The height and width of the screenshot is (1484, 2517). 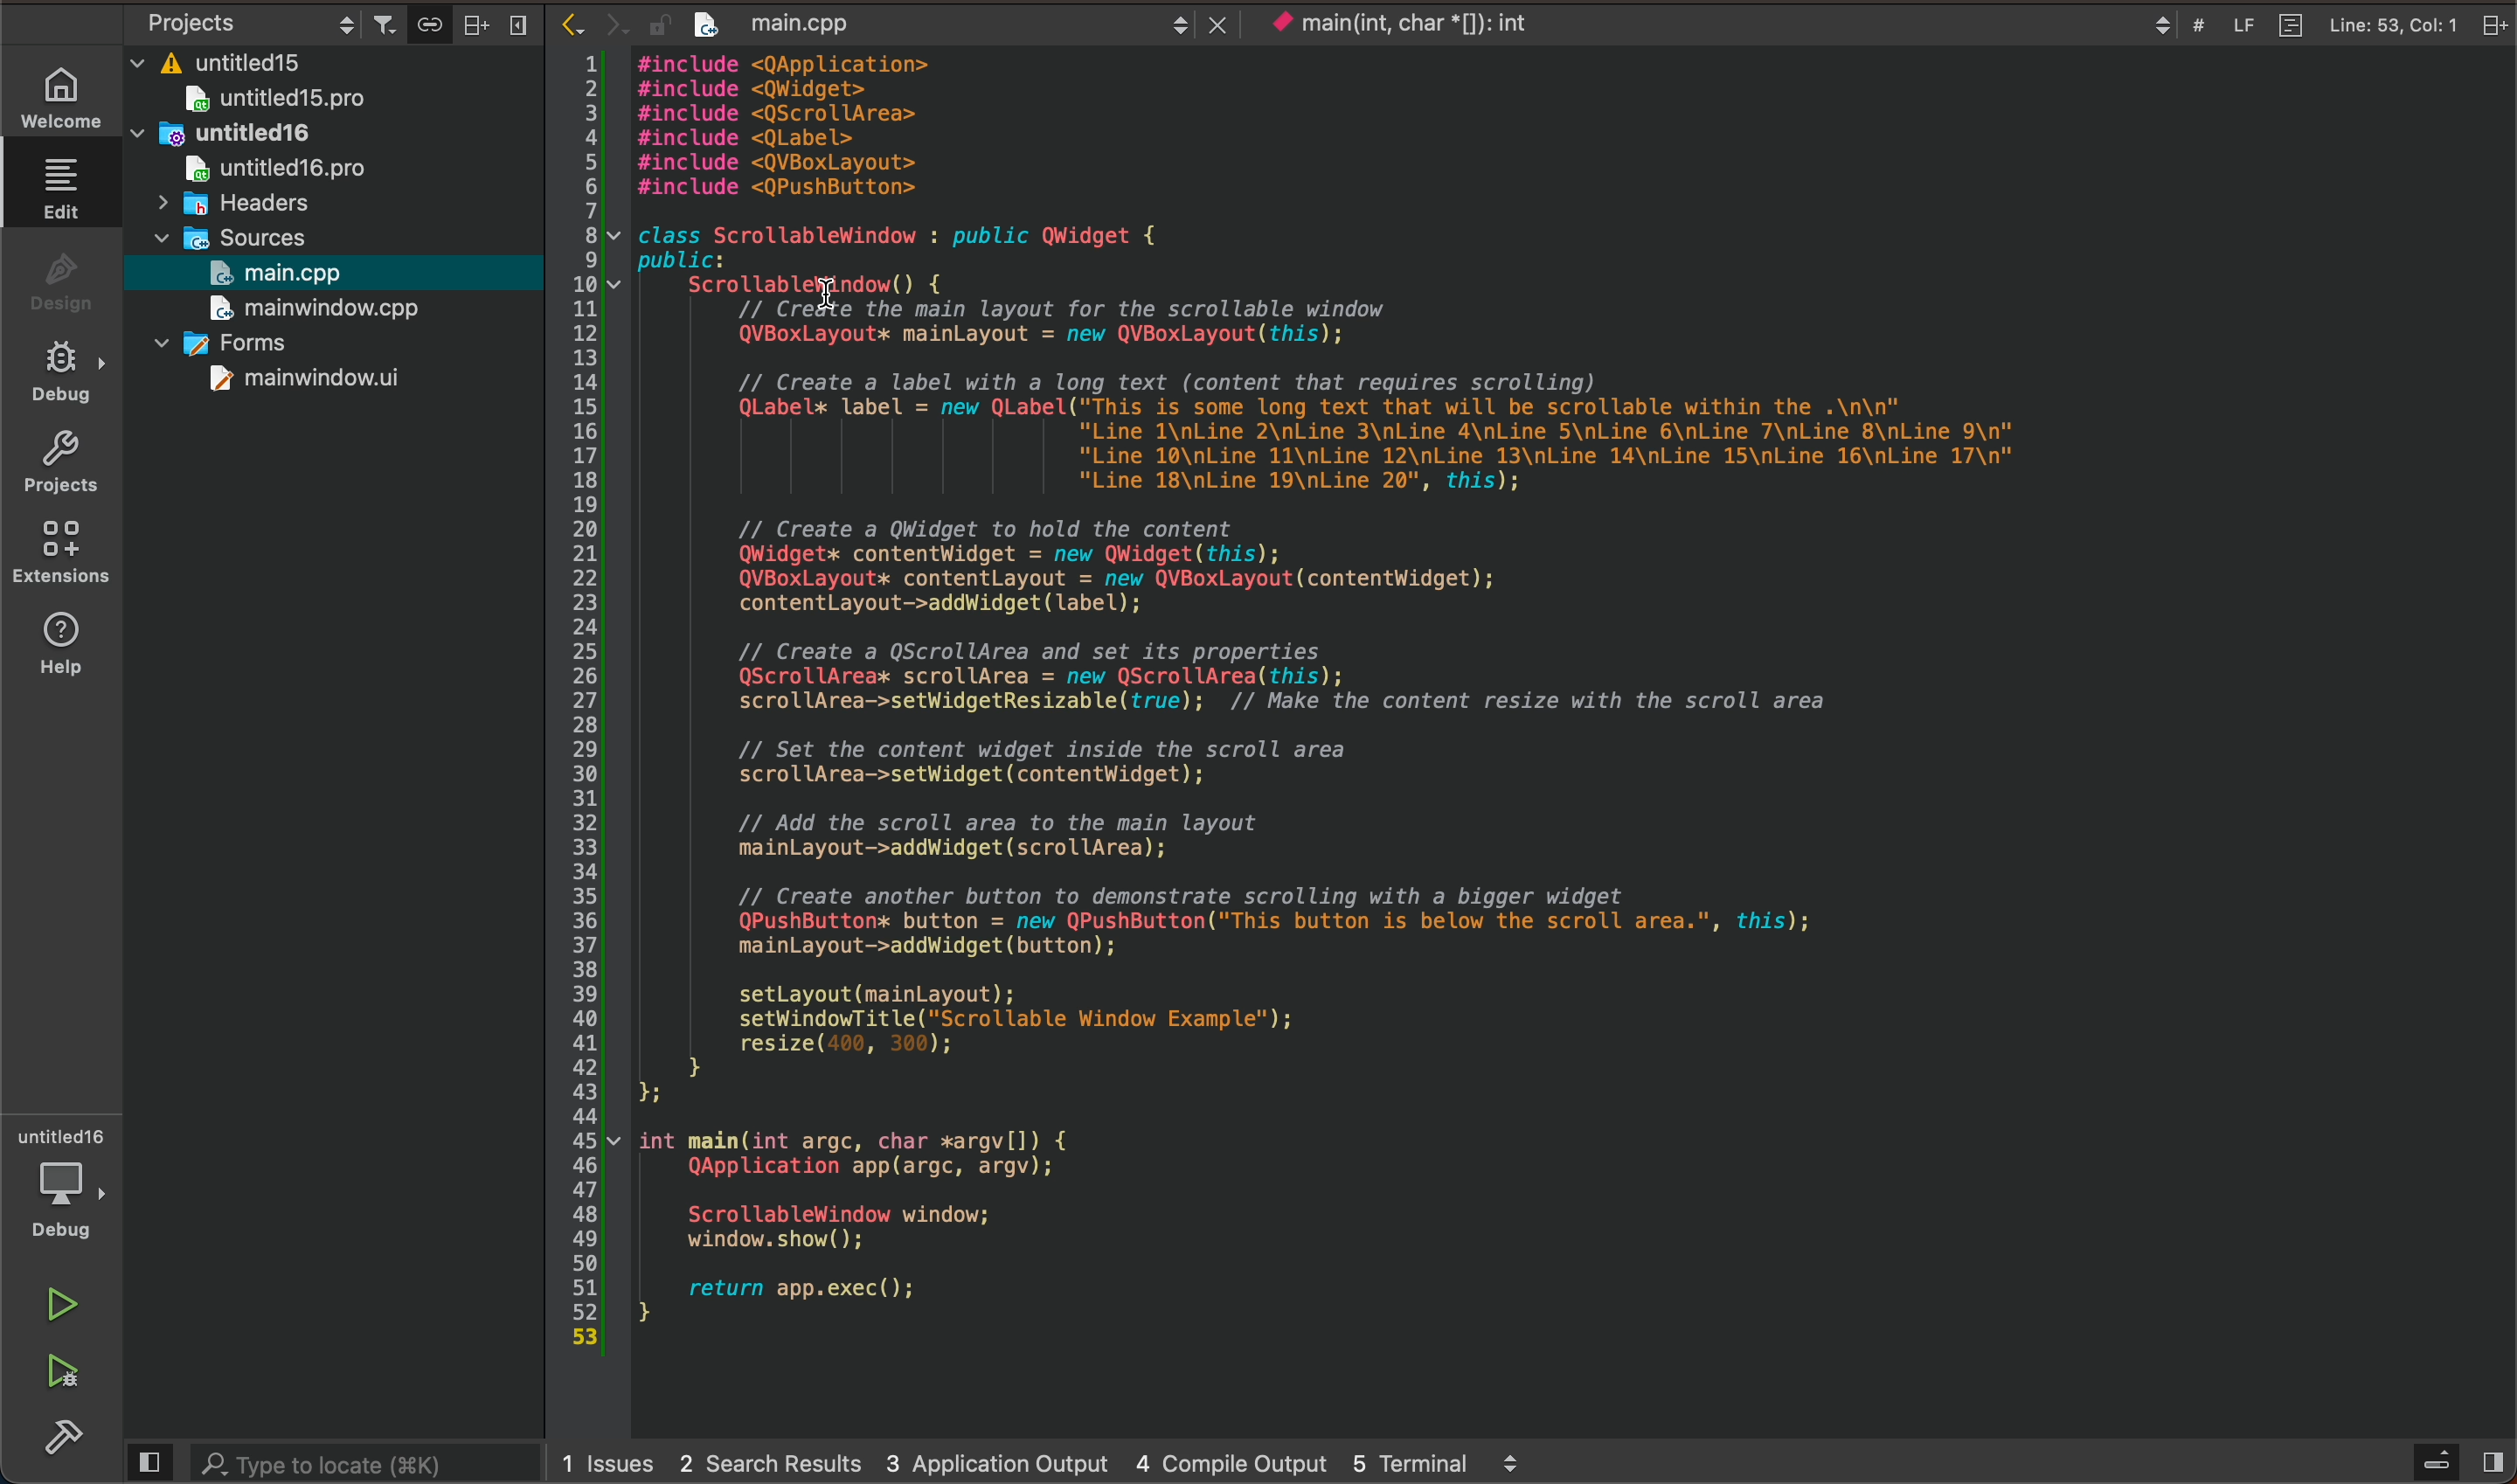 What do you see at coordinates (254, 346) in the screenshot?
I see `forms` at bounding box center [254, 346].